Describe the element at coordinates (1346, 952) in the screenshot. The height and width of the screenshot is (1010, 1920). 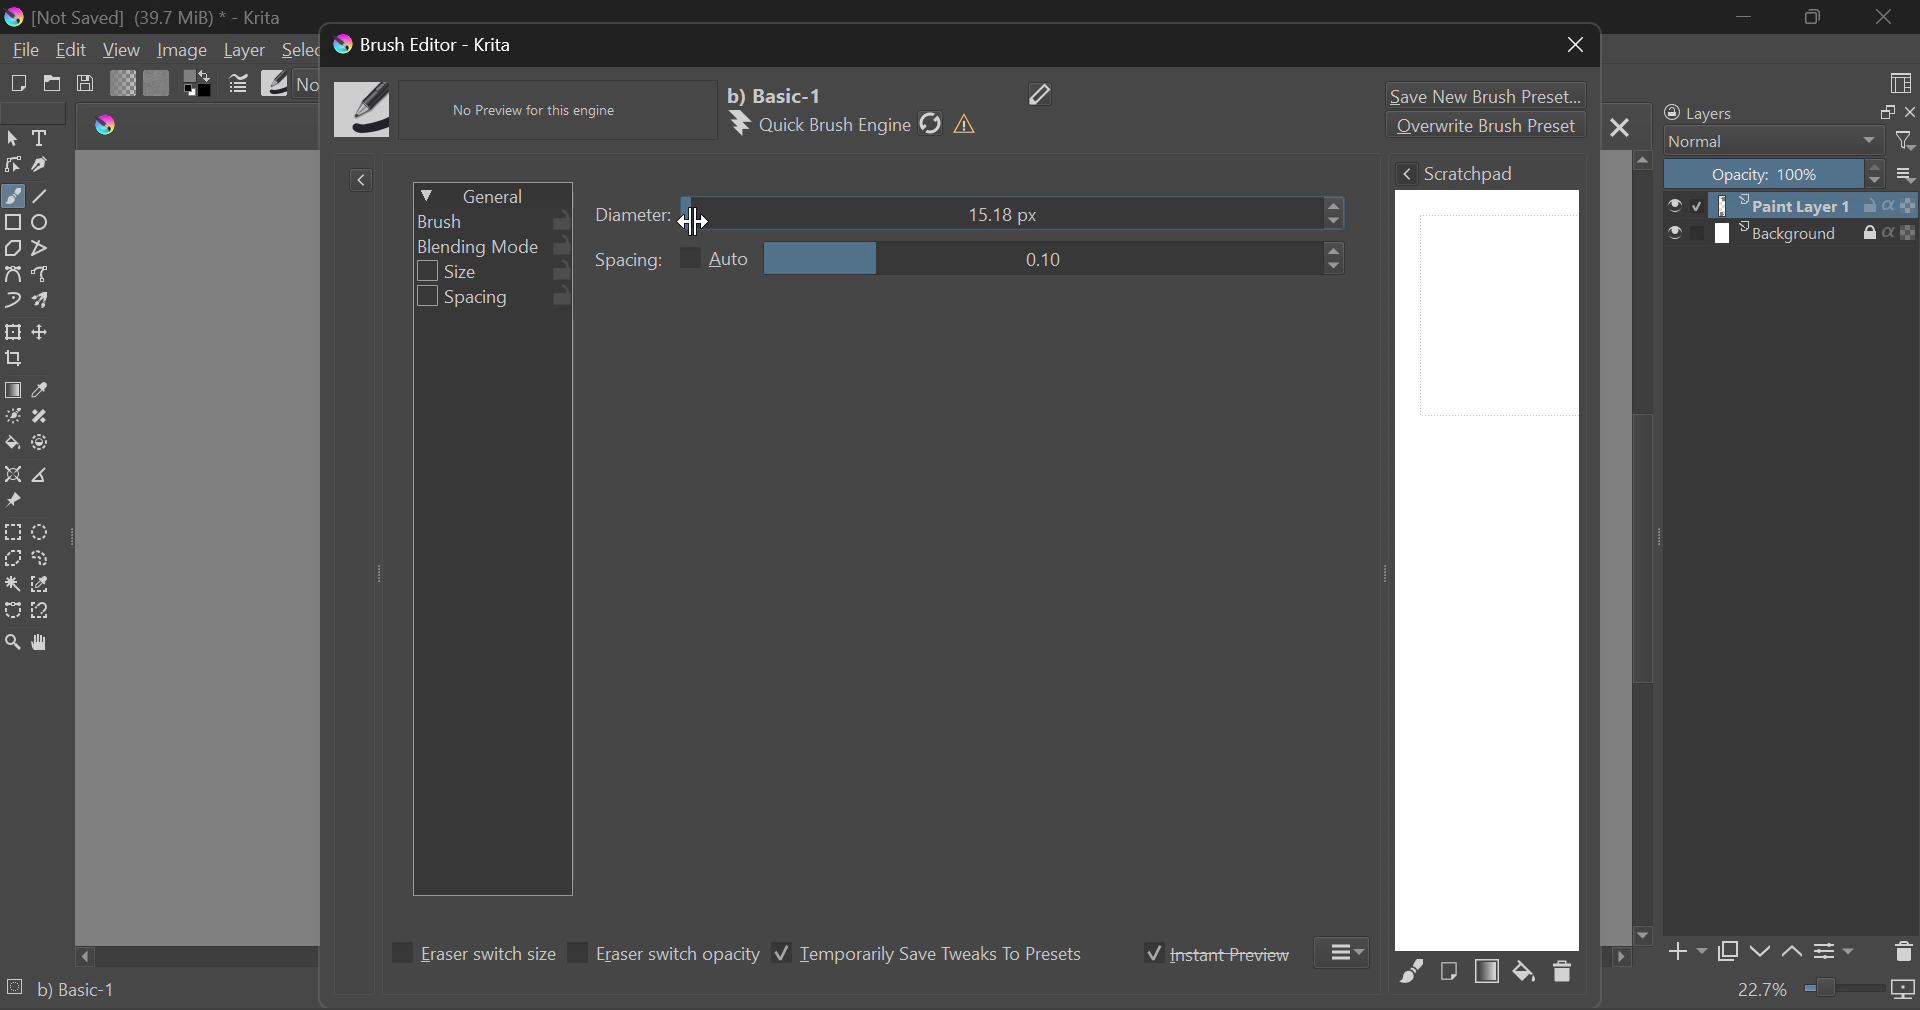
I see `More Options` at that location.